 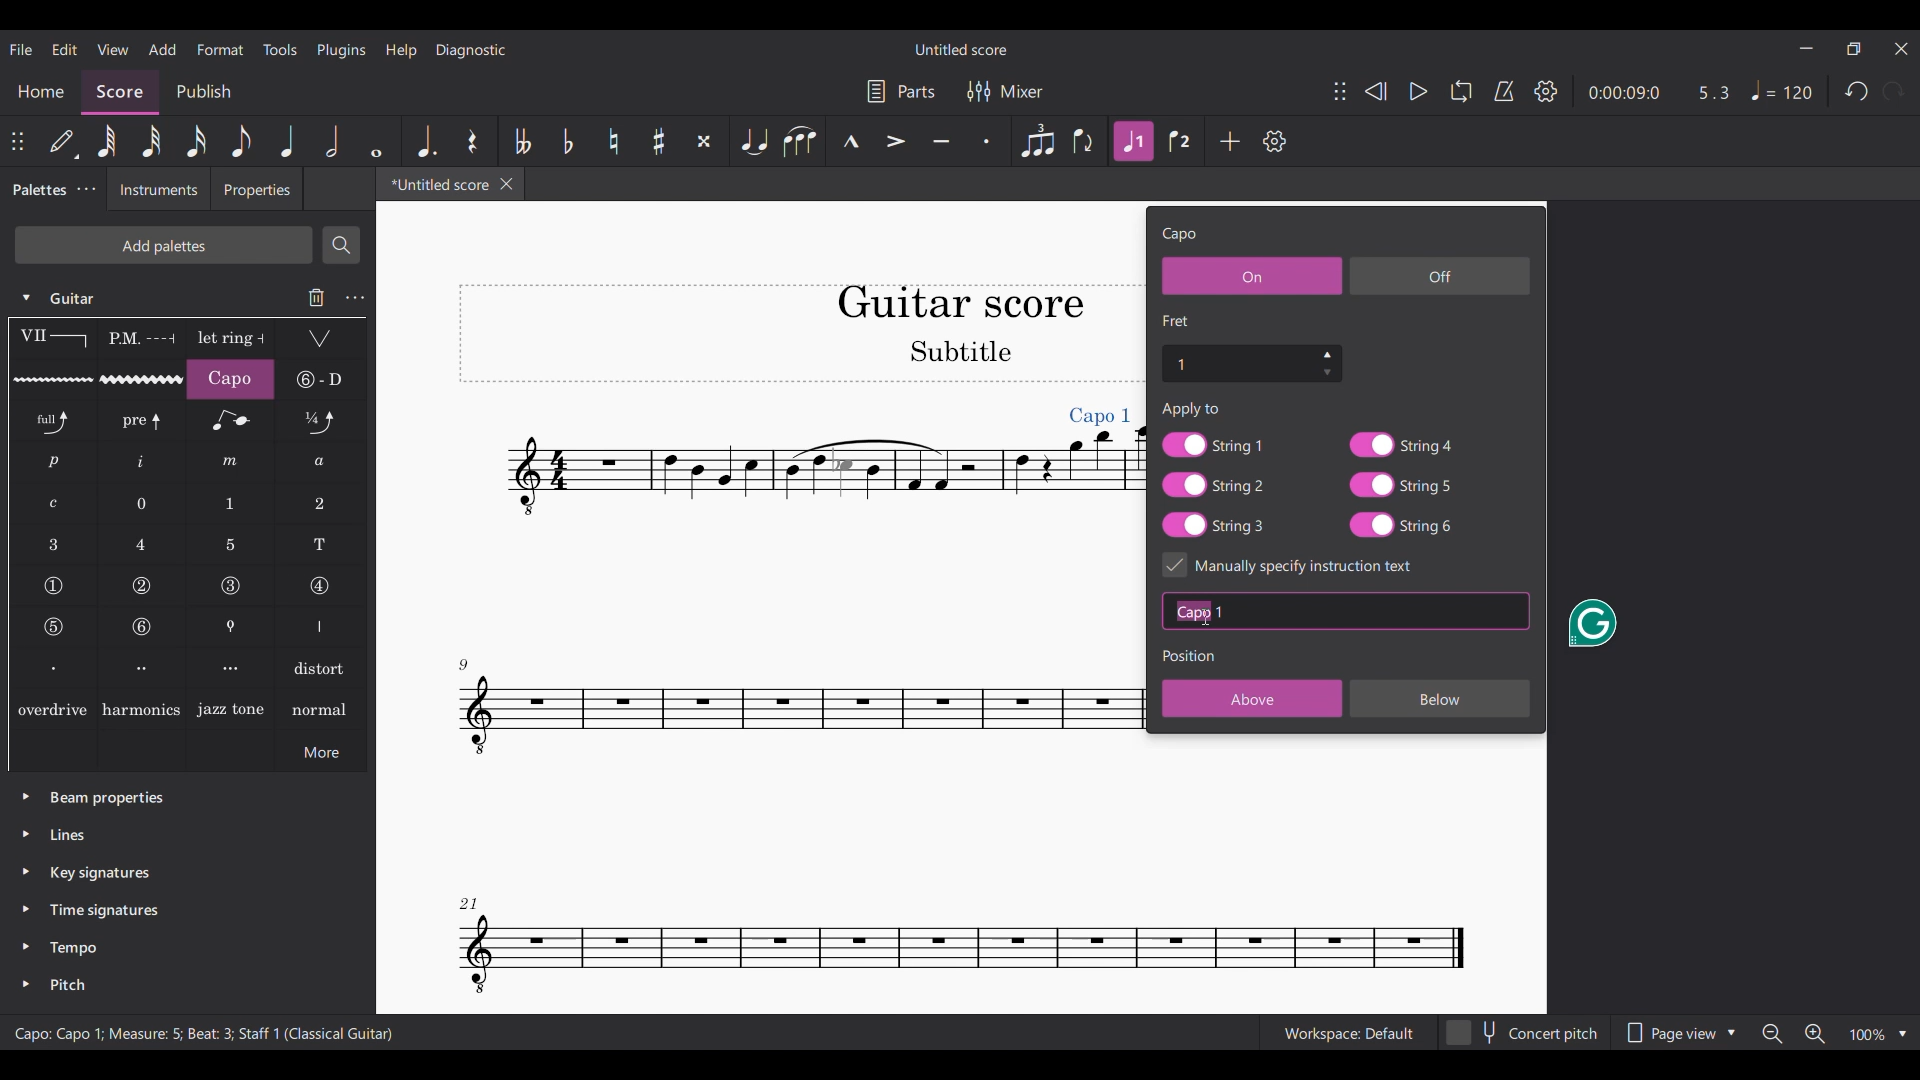 I want to click on Right hand fingering, second finger, so click(x=143, y=668).